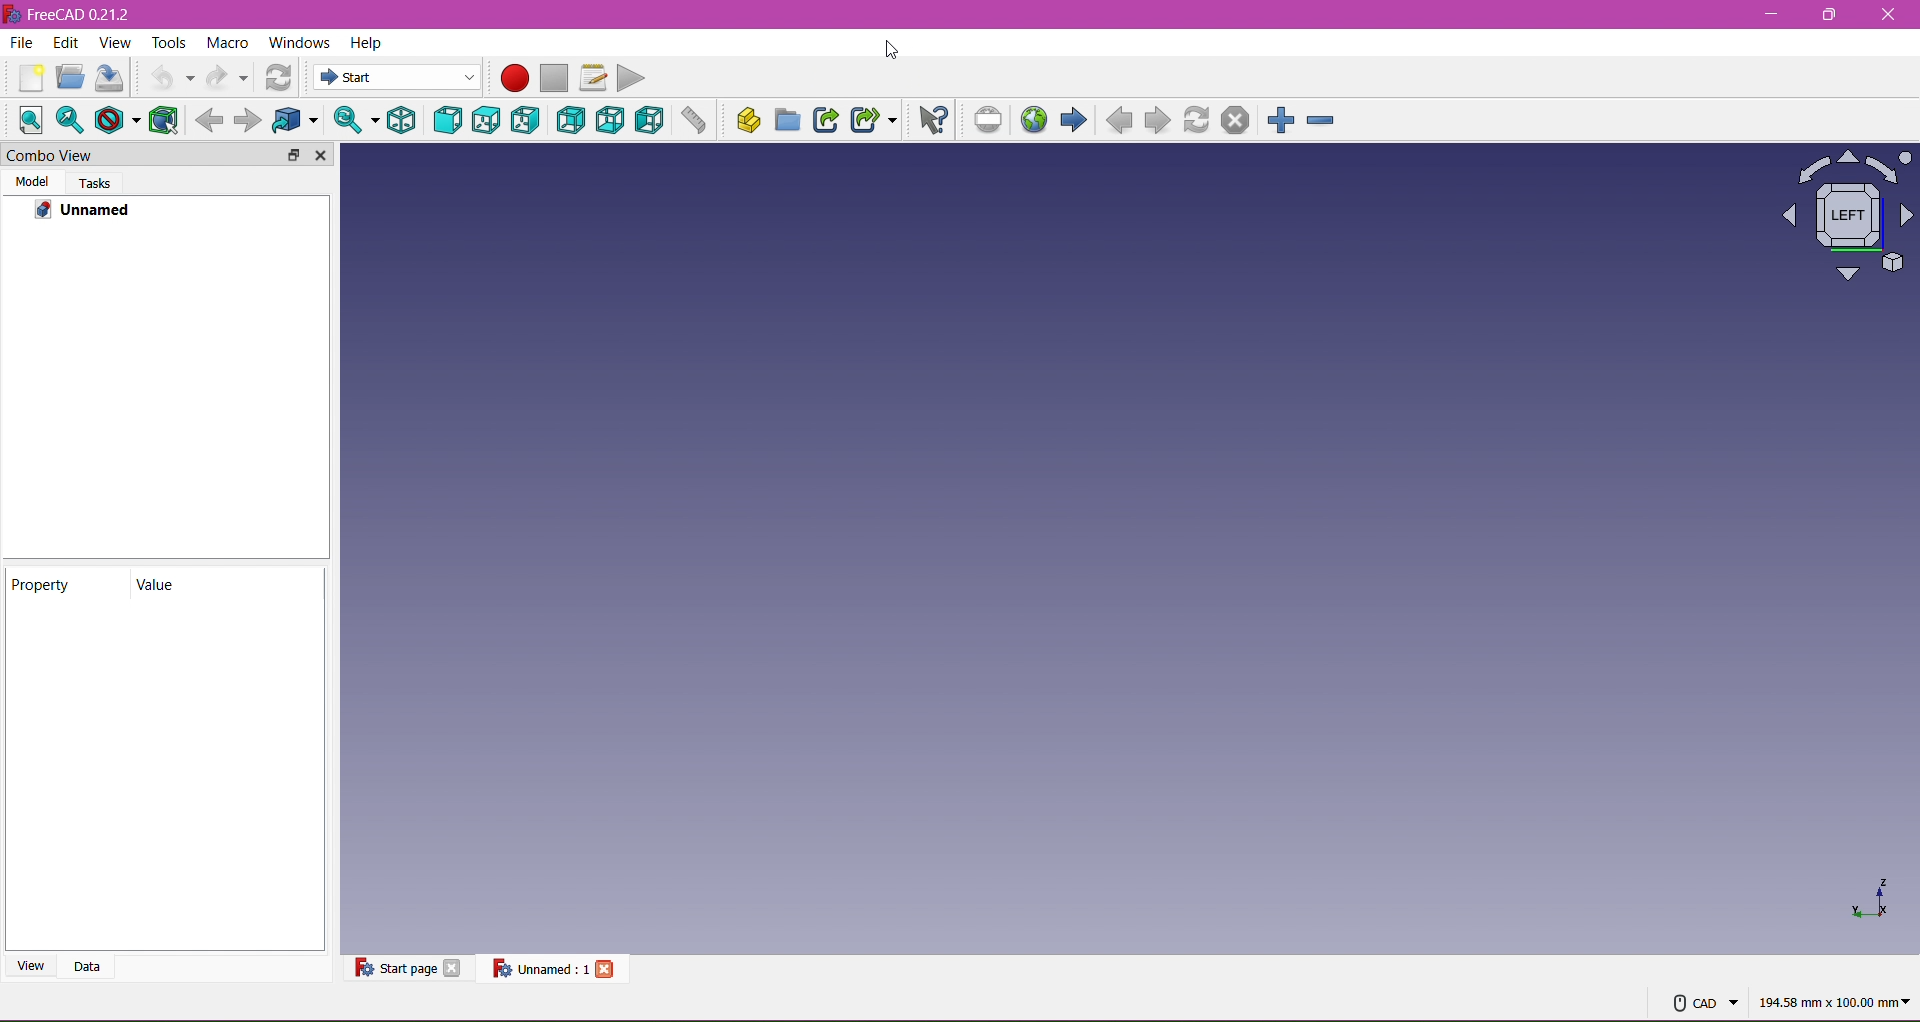 The image size is (1920, 1022). What do you see at coordinates (226, 77) in the screenshot?
I see `Redo` at bounding box center [226, 77].